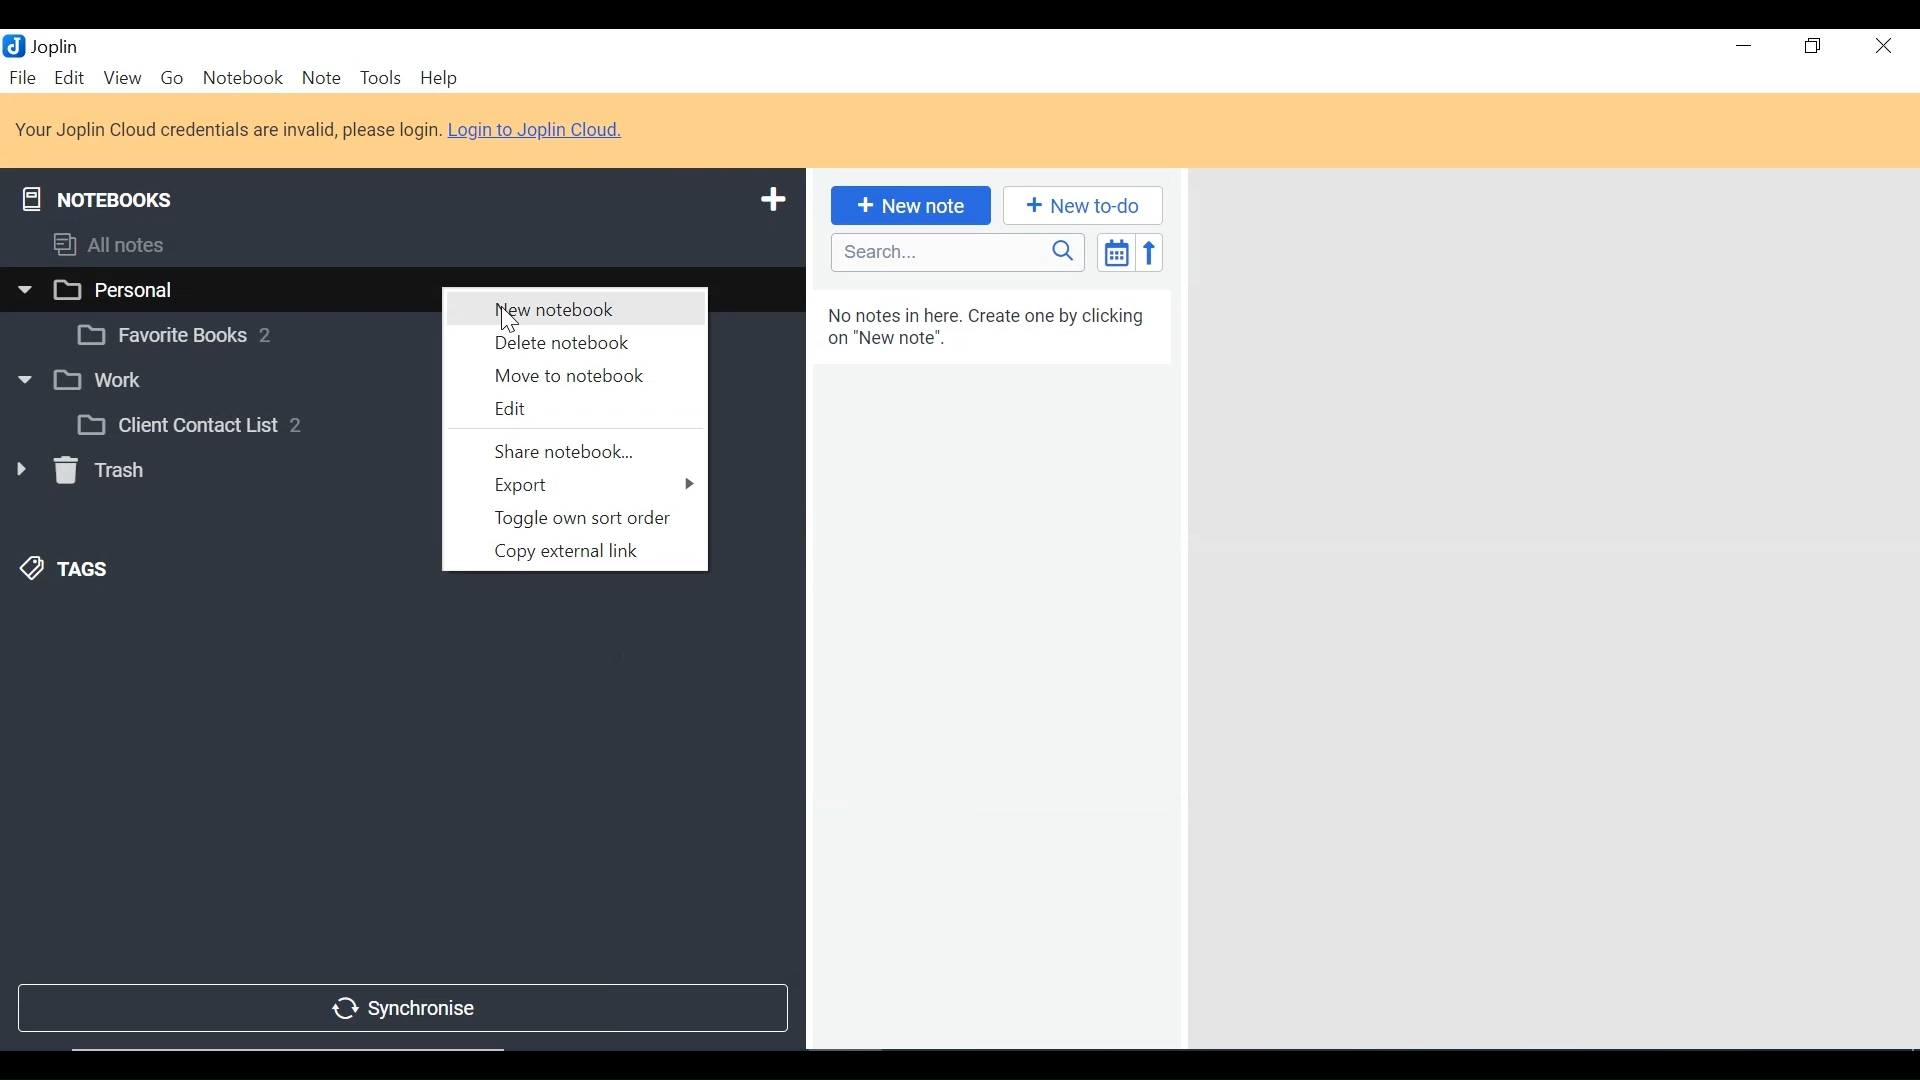 This screenshot has height=1080, width=1920. Describe the element at coordinates (216, 383) in the screenshot. I see `Notebook` at that location.